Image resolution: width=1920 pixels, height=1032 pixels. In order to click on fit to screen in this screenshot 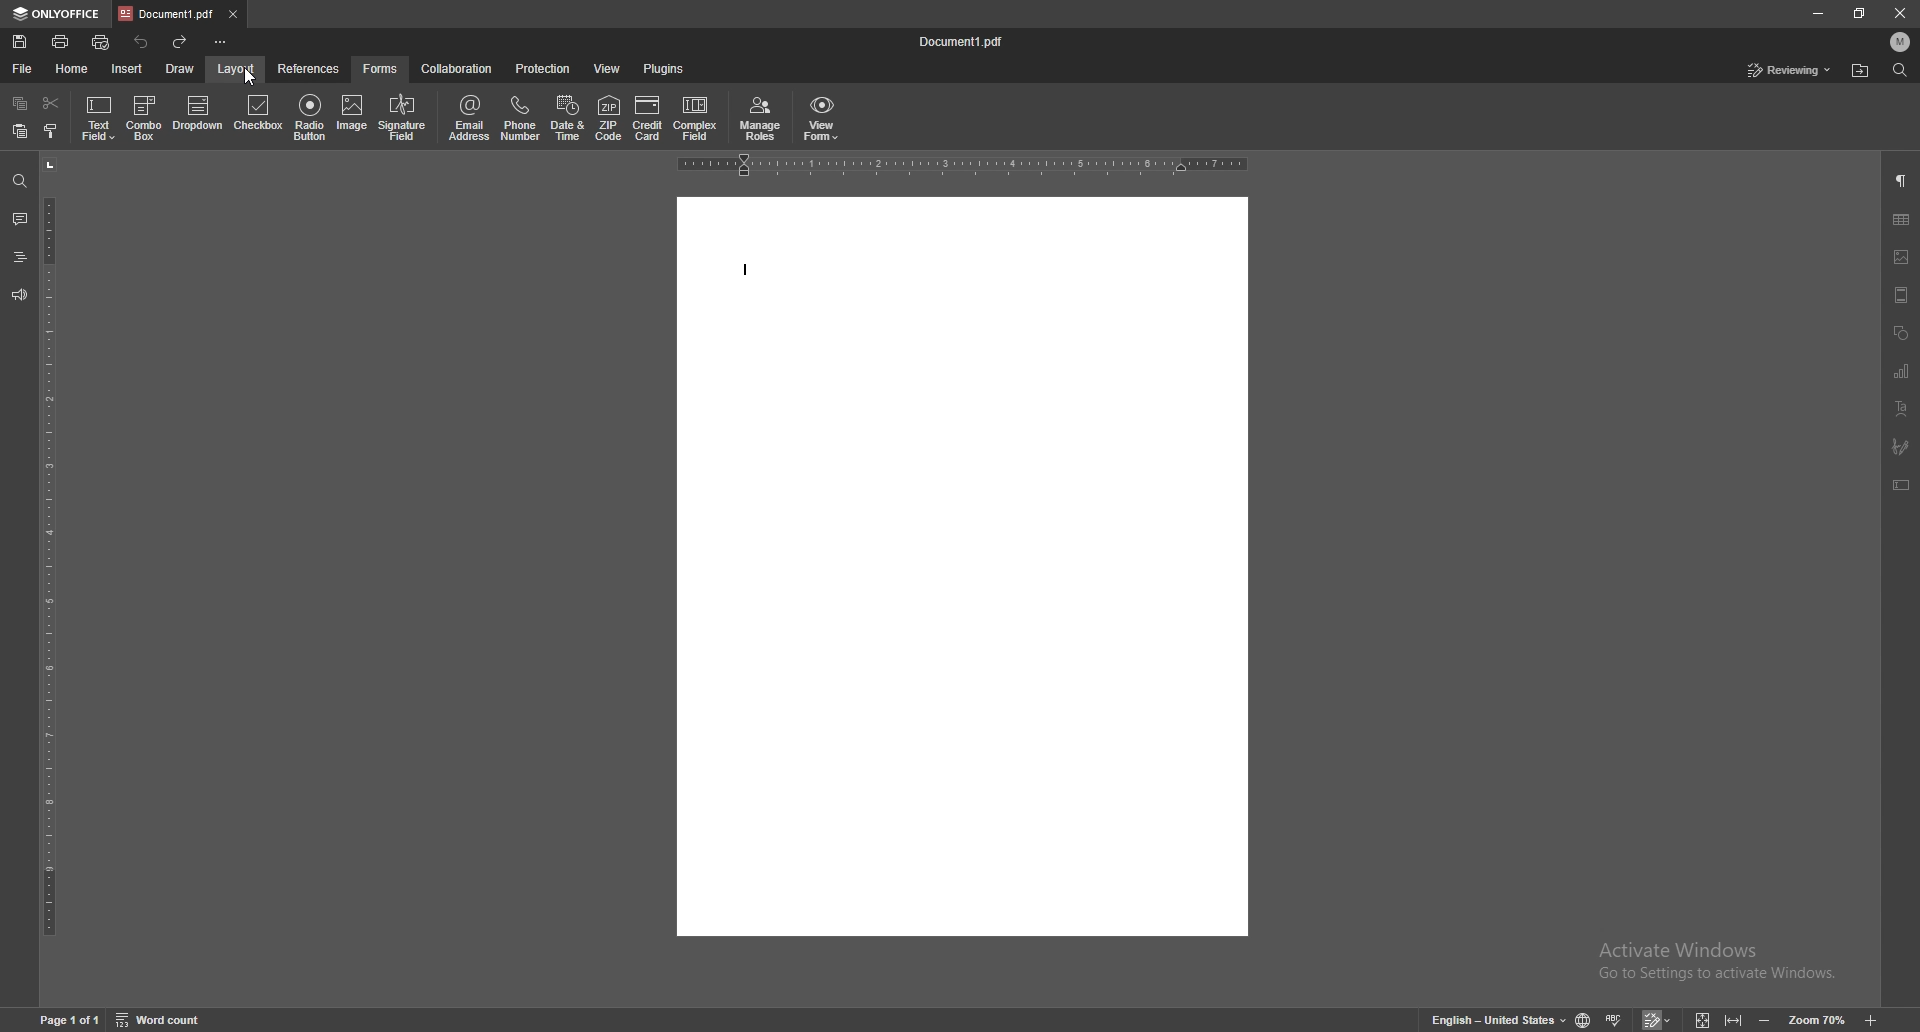, I will do `click(1703, 1020)`.